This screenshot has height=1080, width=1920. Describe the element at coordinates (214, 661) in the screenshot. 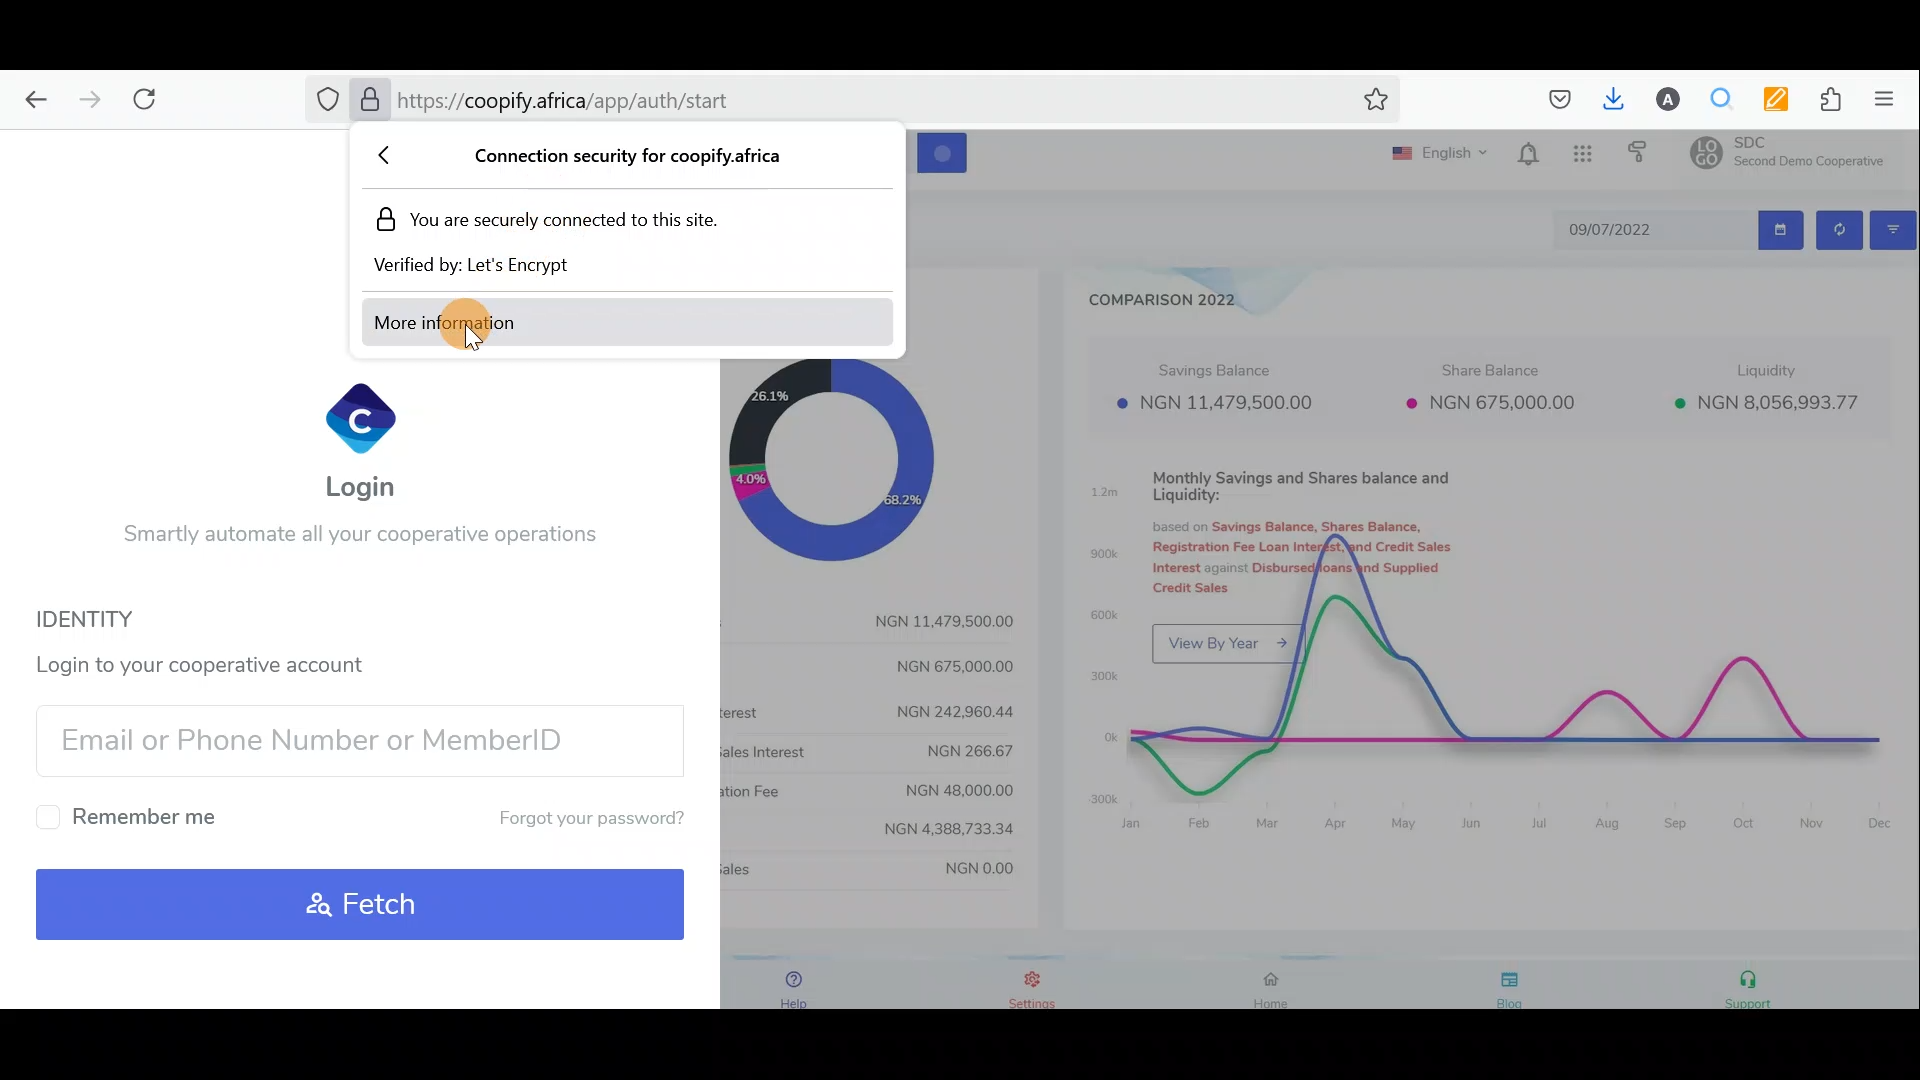

I see `Login to your cooperative account` at that location.